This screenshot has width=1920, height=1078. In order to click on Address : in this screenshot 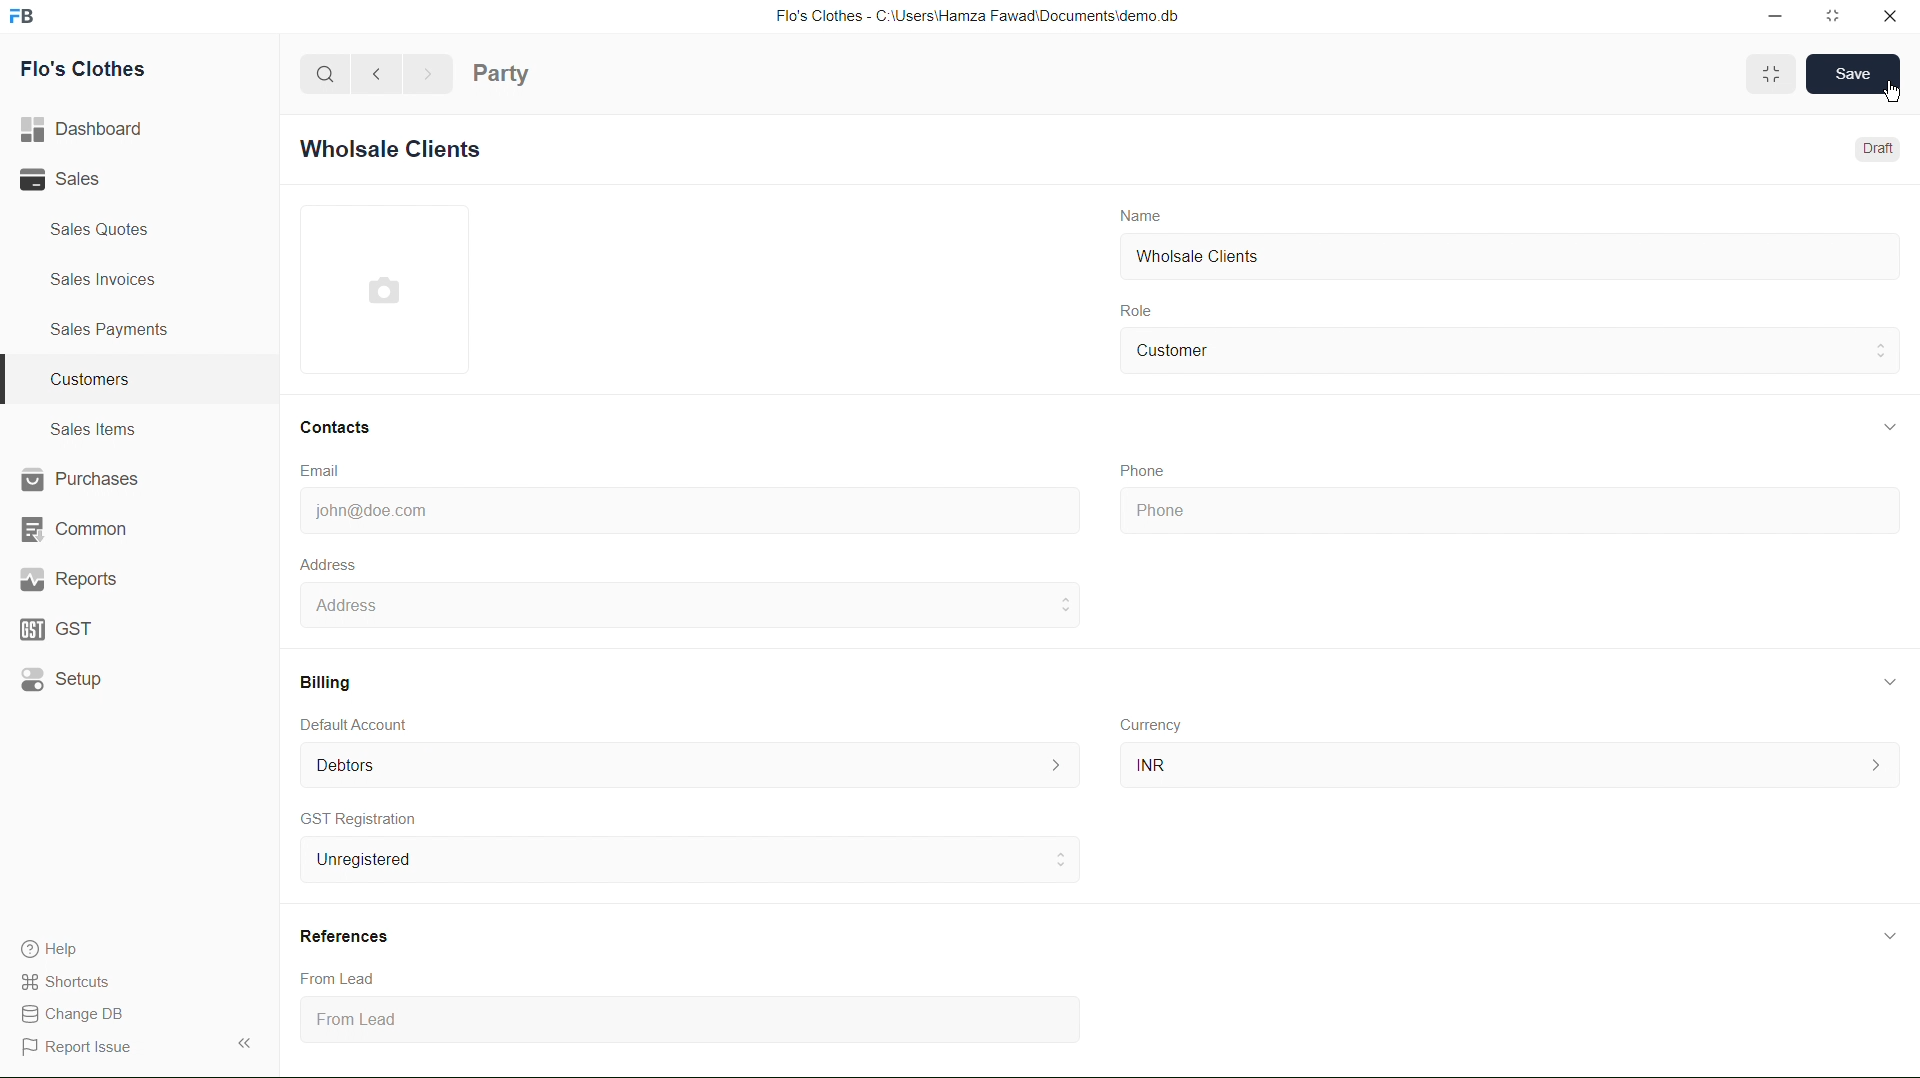, I will do `click(684, 604)`.